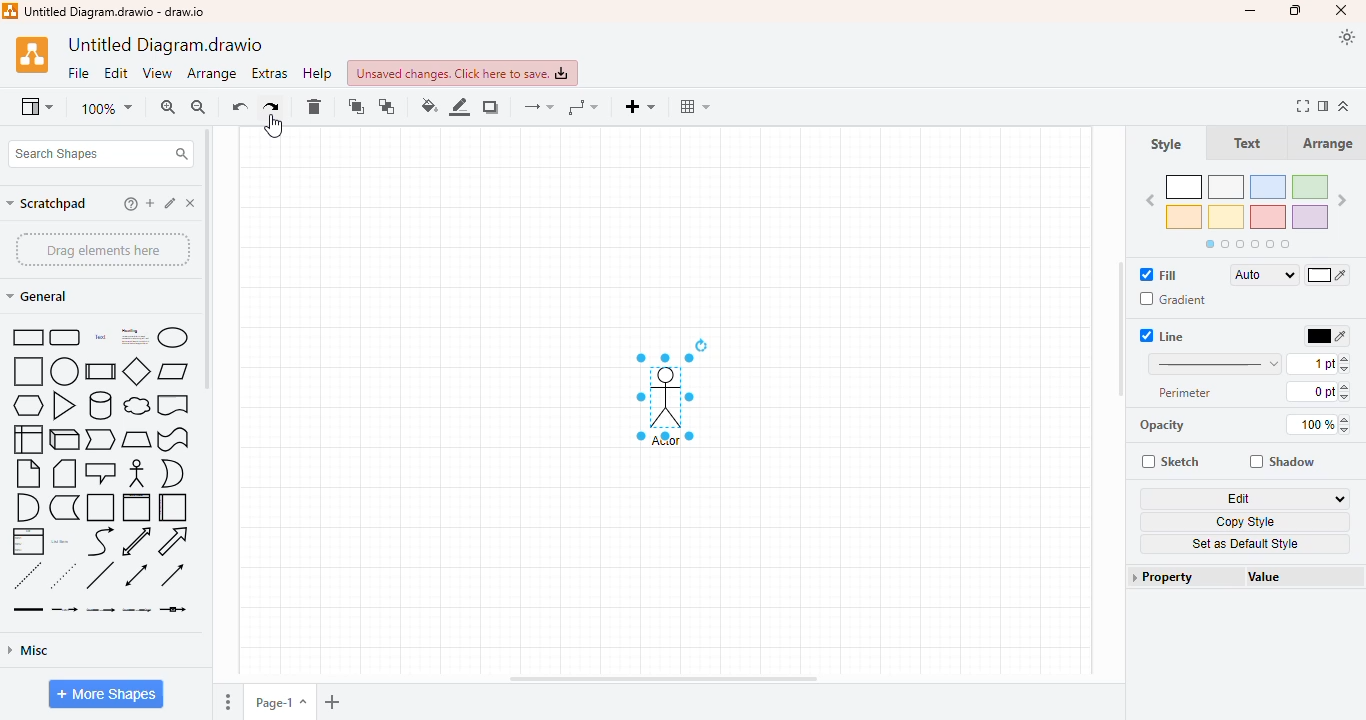  Describe the element at coordinates (136, 575) in the screenshot. I see `bidirectional connector` at that location.